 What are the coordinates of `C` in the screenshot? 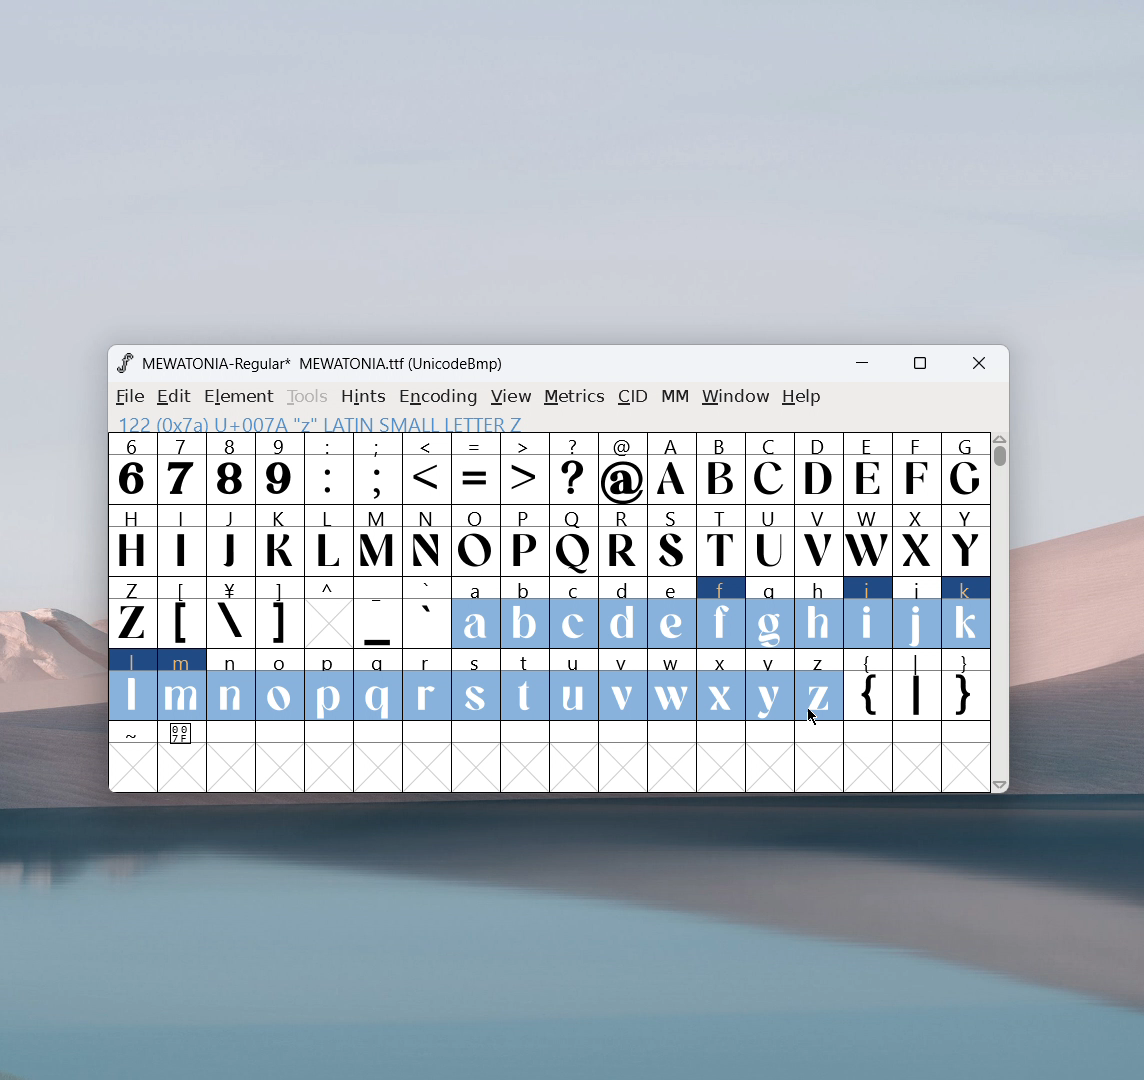 It's located at (768, 468).